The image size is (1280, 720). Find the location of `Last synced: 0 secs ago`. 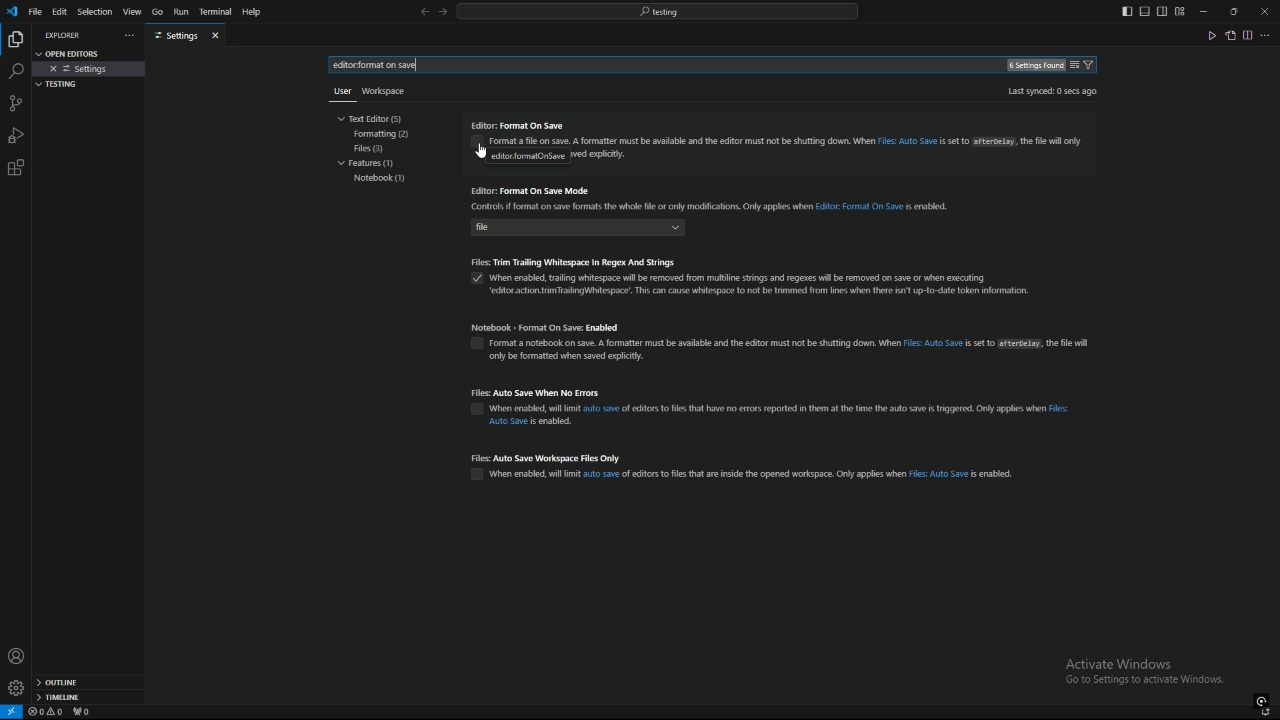

Last synced: 0 secs ago is located at coordinates (1051, 91).